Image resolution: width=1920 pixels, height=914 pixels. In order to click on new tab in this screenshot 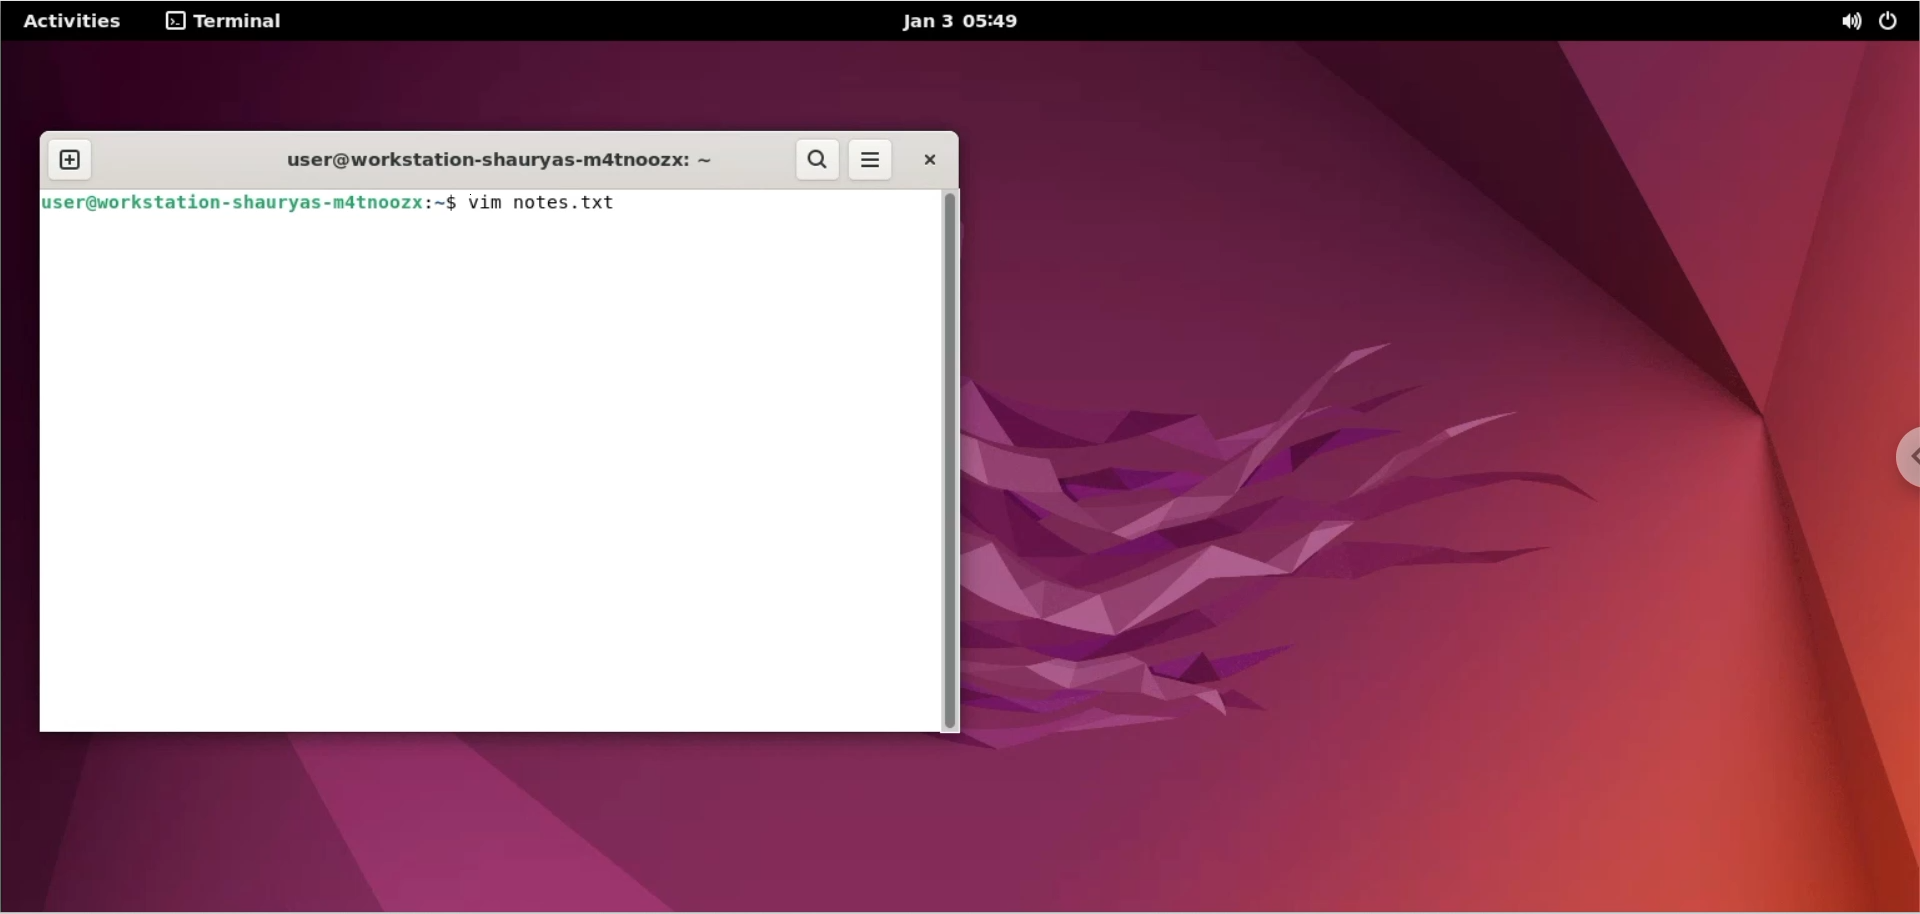, I will do `click(71, 161)`.